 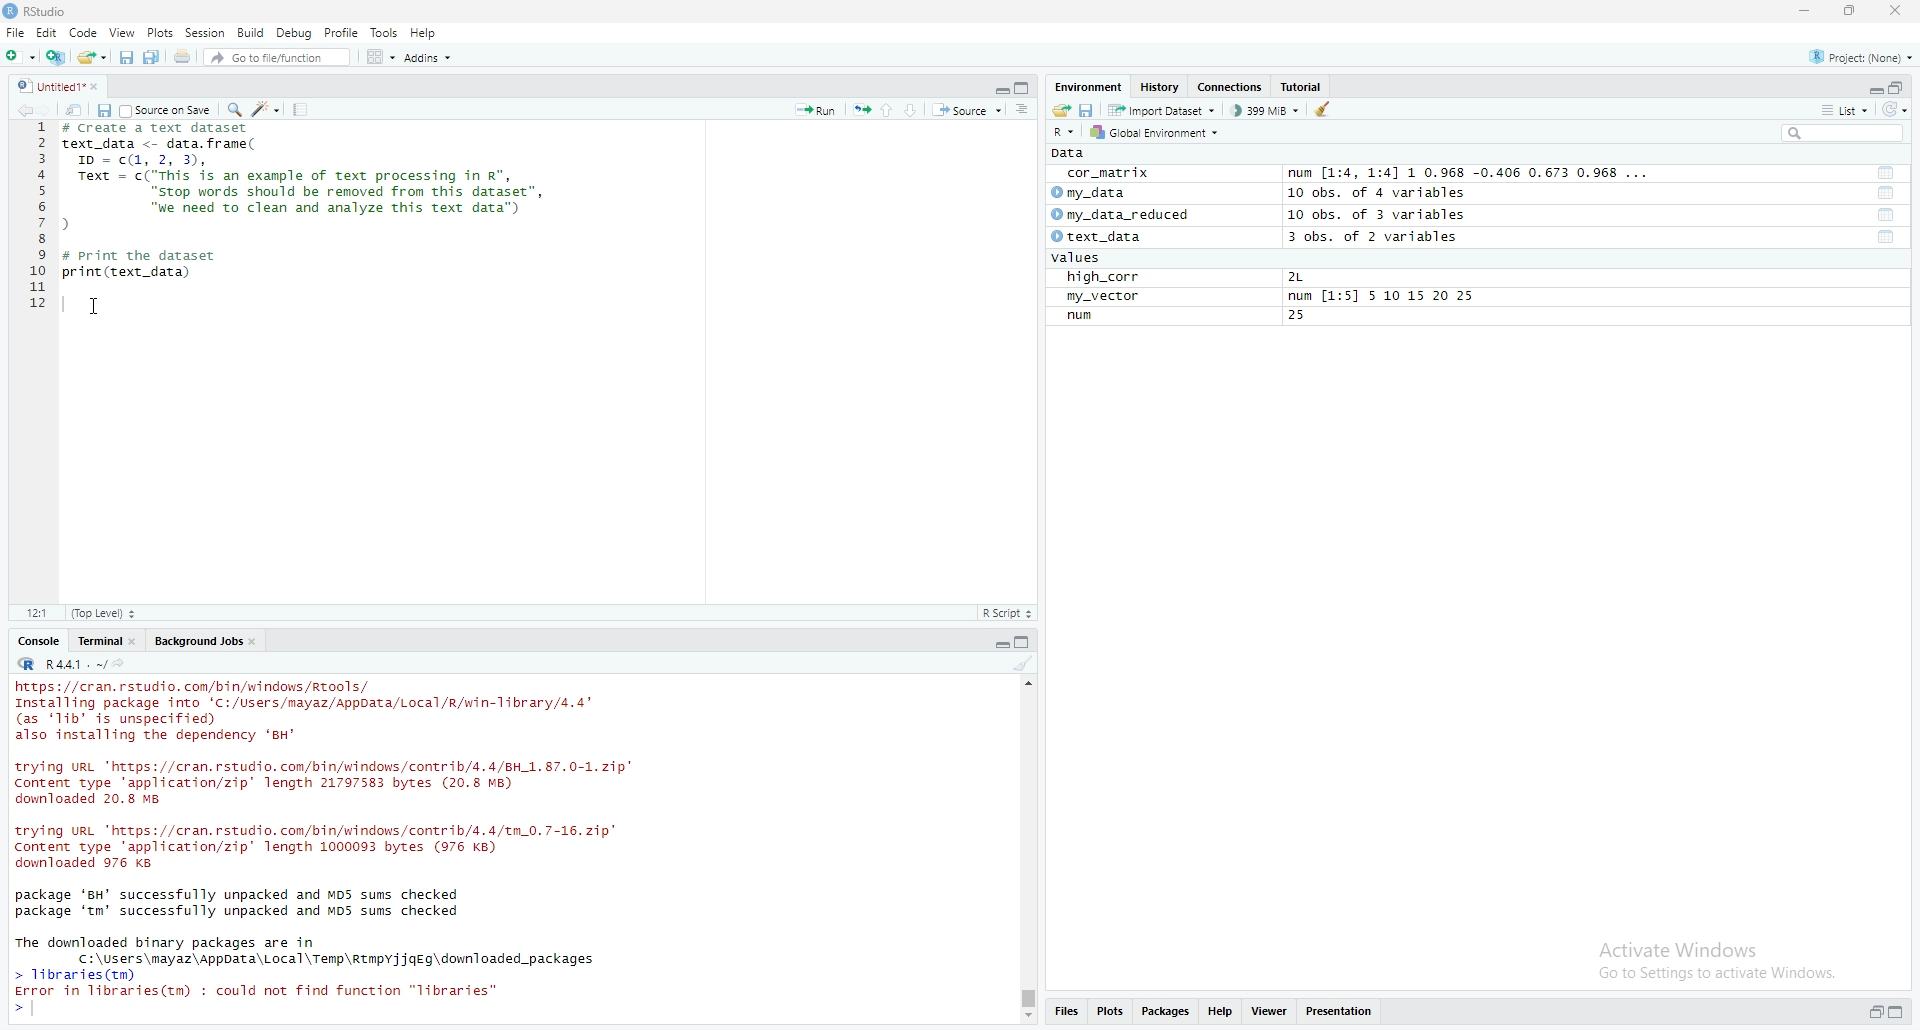 What do you see at coordinates (22, 110) in the screenshot?
I see `go backward` at bounding box center [22, 110].